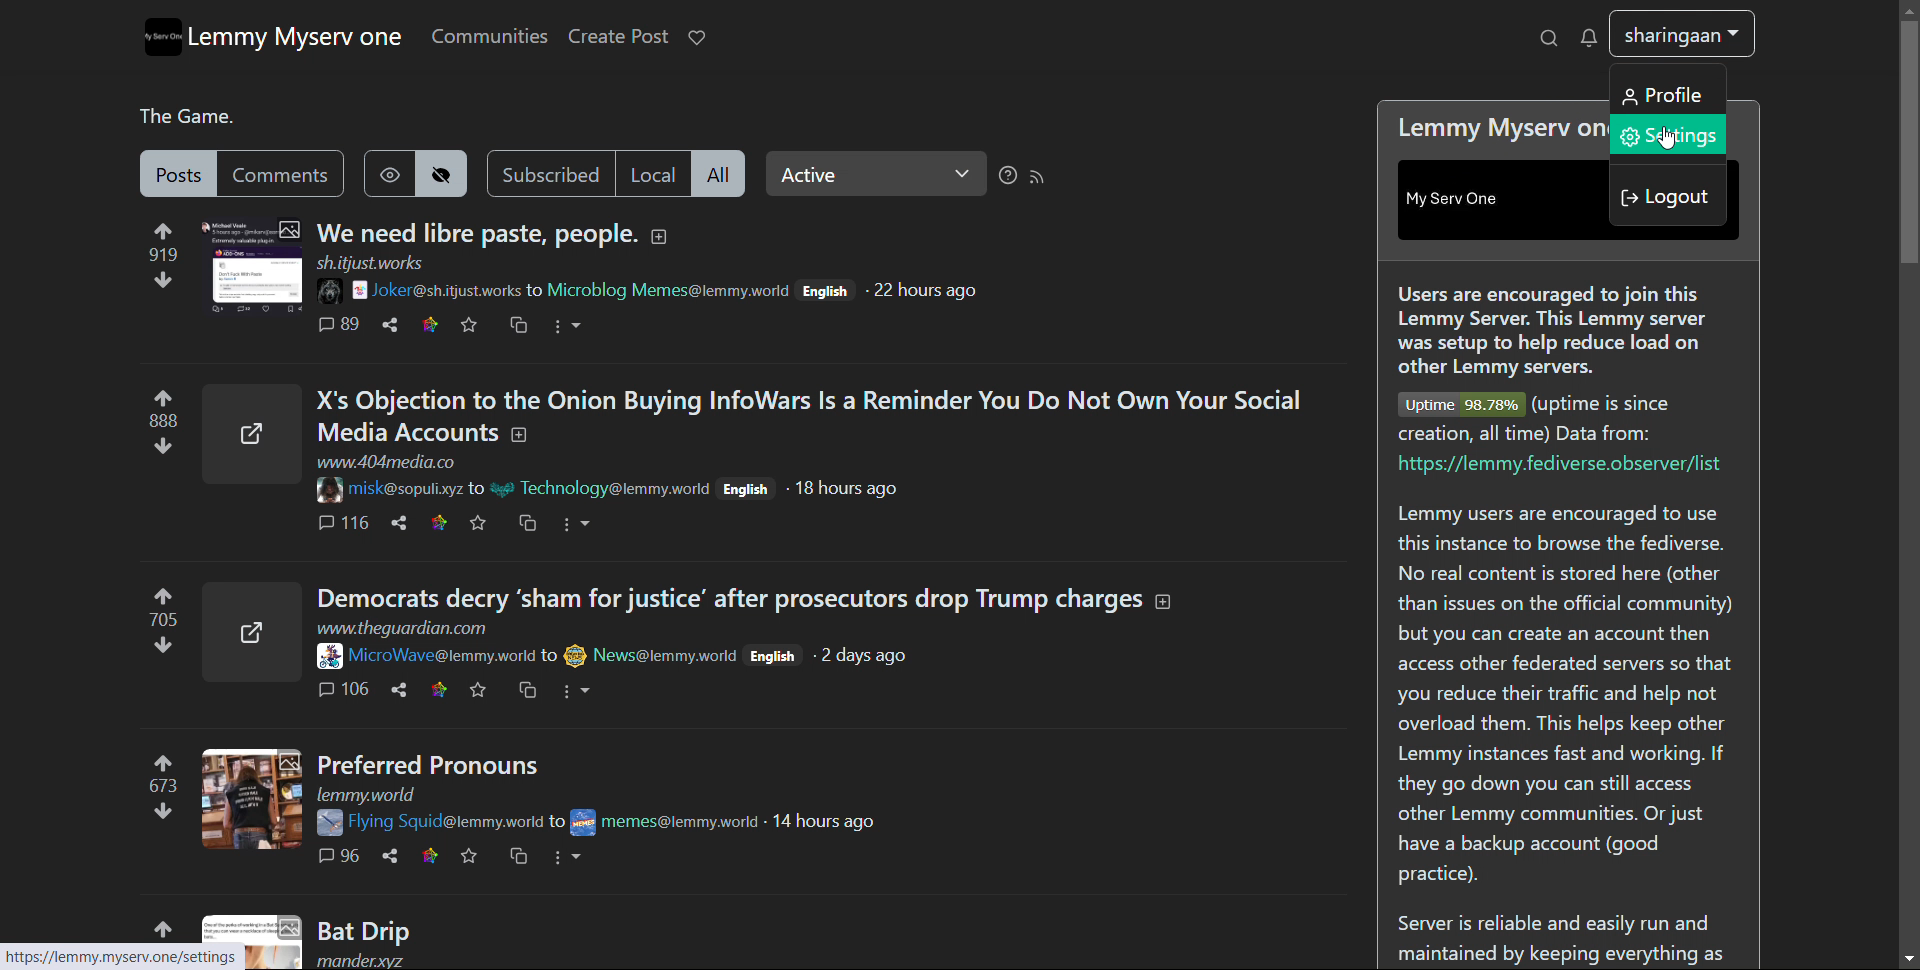  Describe the element at coordinates (1668, 94) in the screenshot. I see `profile` at that location.